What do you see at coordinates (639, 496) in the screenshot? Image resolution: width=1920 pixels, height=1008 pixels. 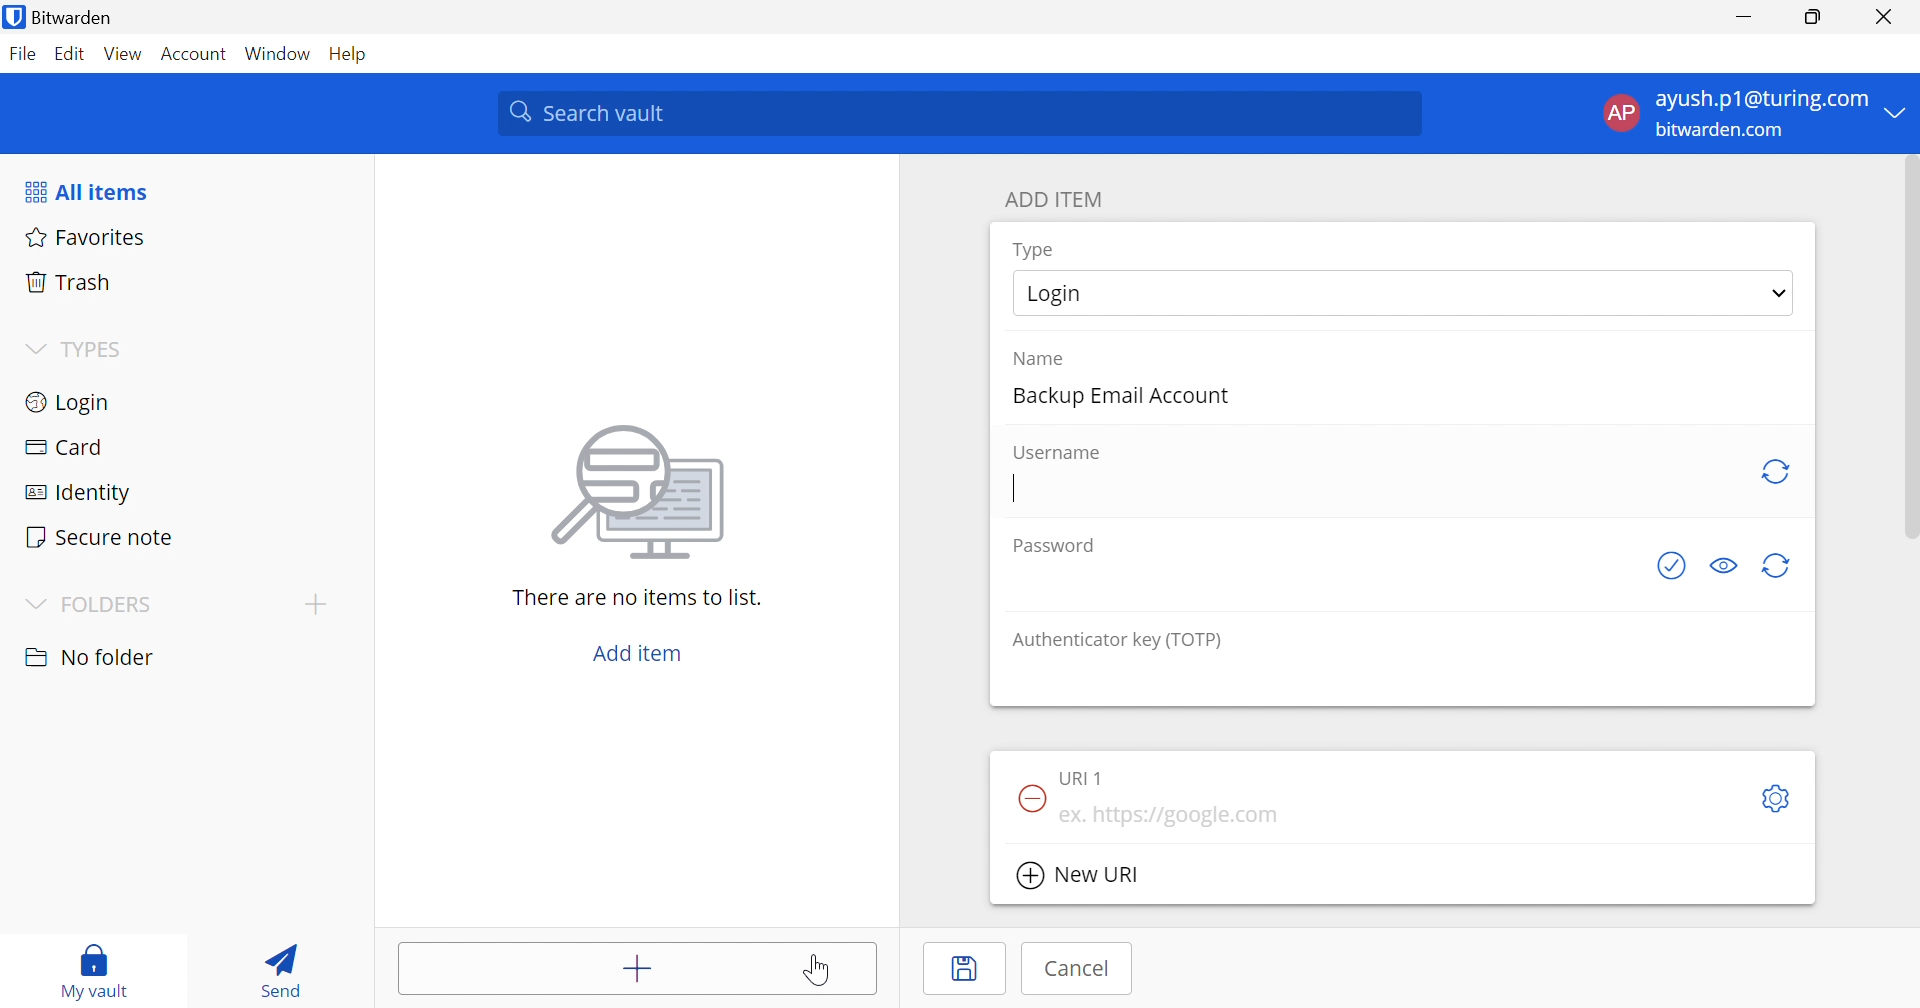 I see `image` at bounding box center [639, 496].